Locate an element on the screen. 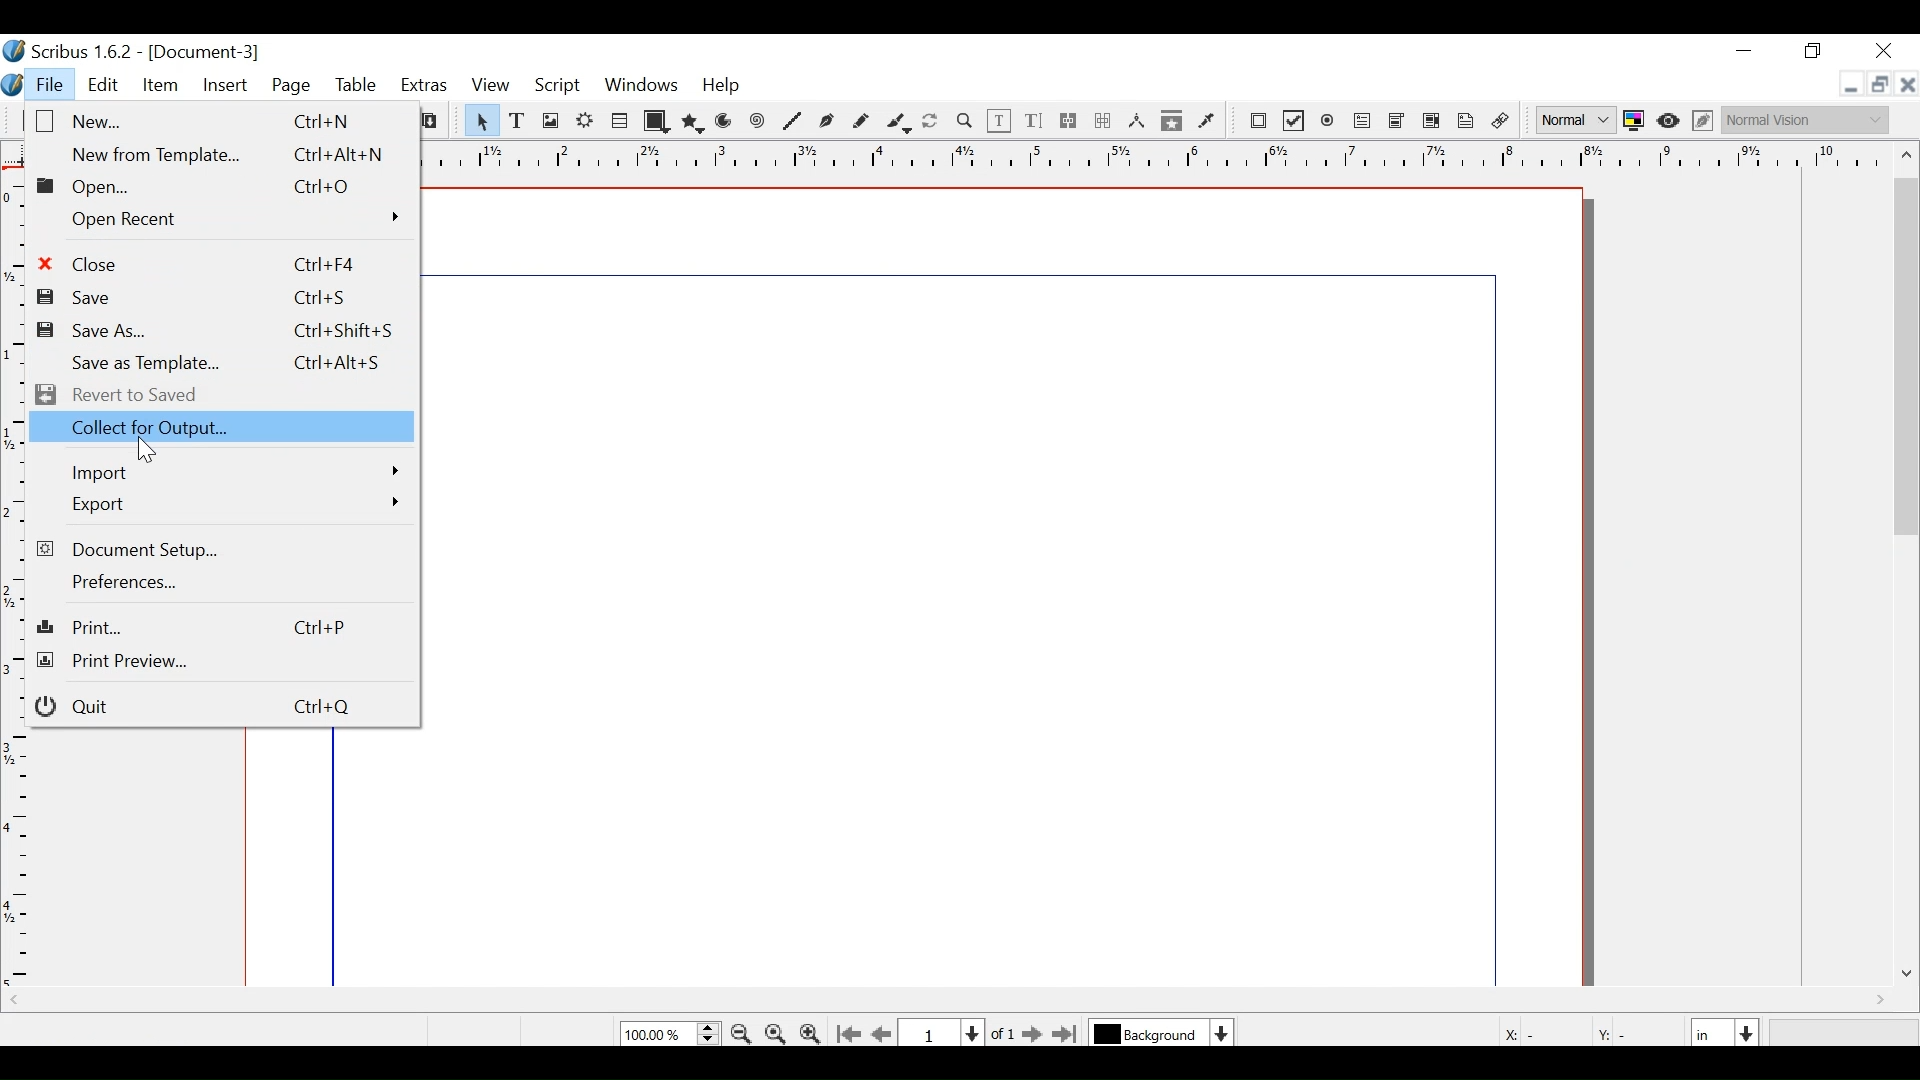 The image size is (1920, 1080). Close is located at coordinates (202, 262).